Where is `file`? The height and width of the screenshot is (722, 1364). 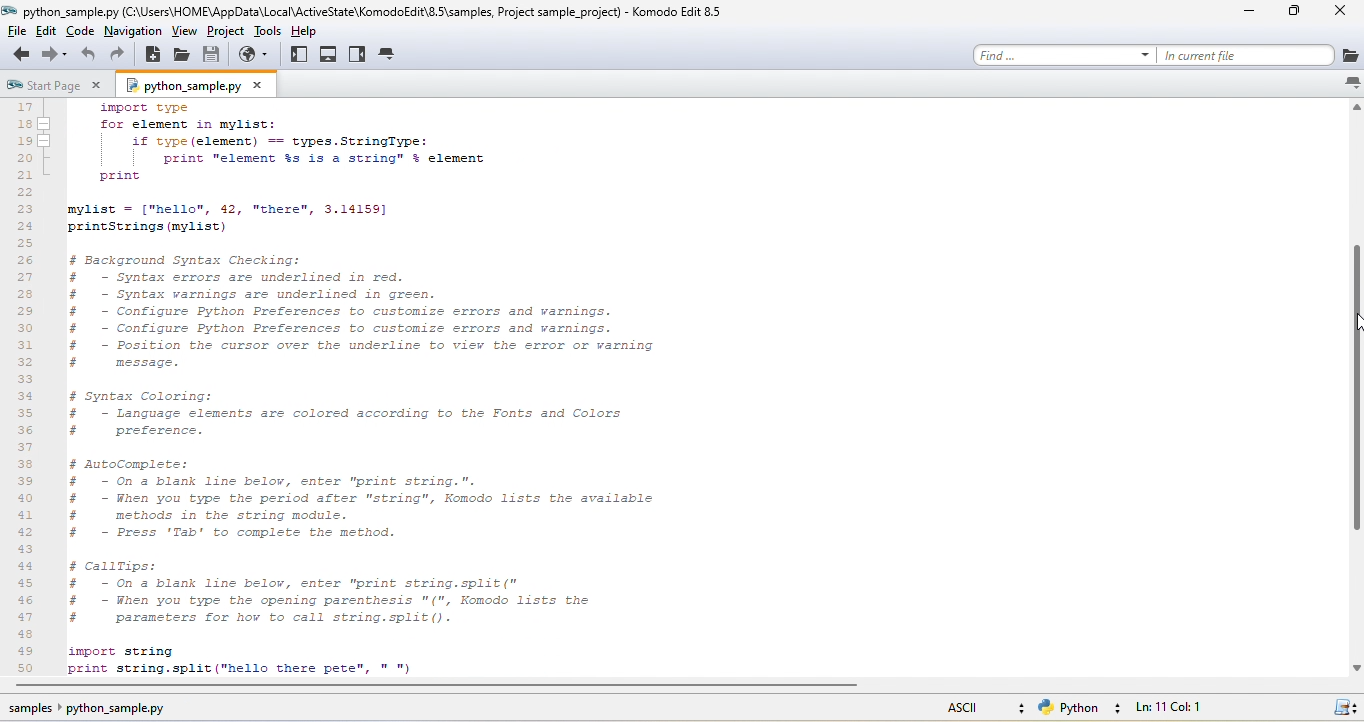 file is located at coordinates (15, 31).